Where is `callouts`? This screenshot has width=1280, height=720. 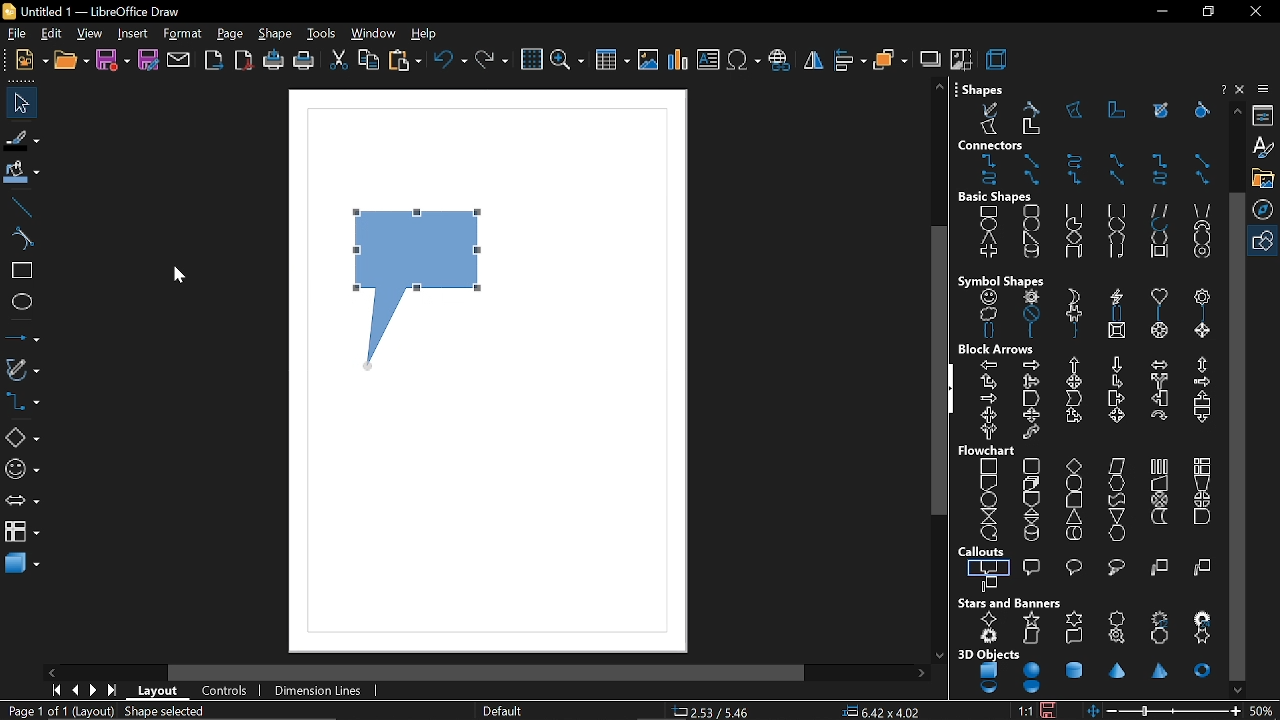 callouts is located at coordinates (984, 552).